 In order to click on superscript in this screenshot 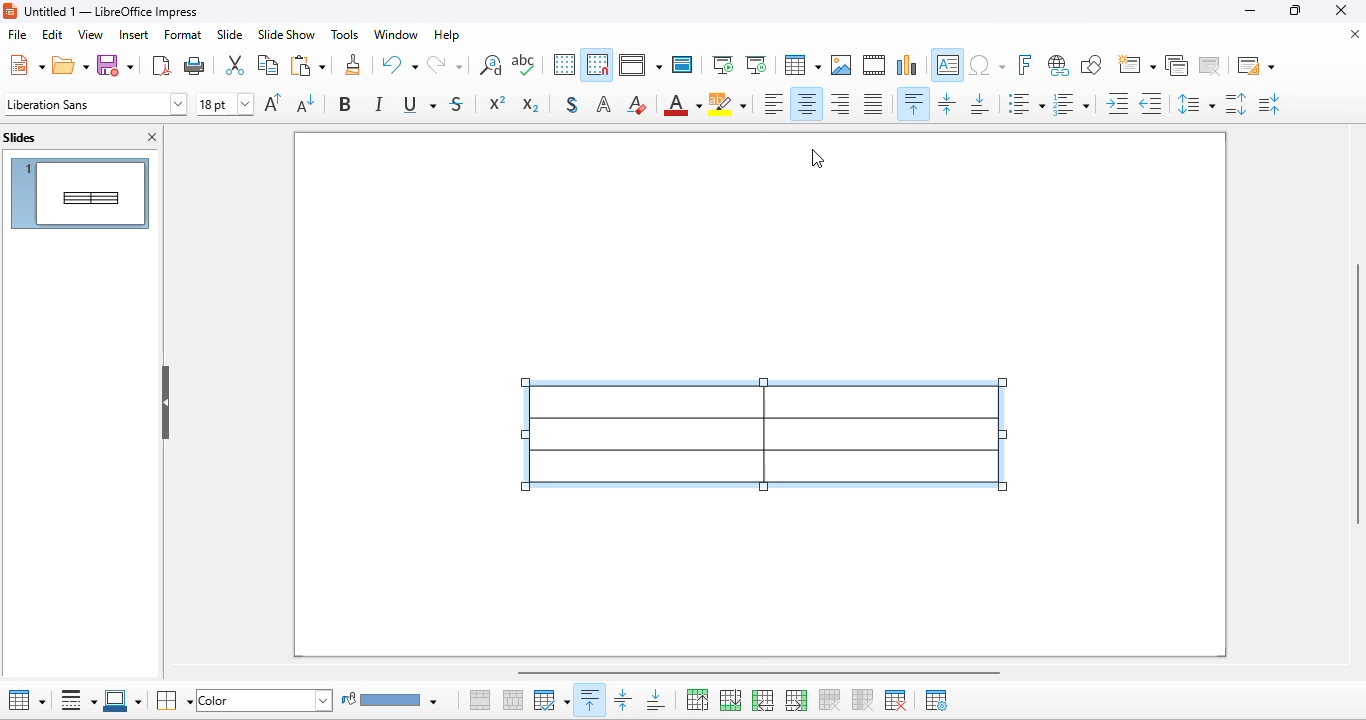, I will do `click(498, 102)`.